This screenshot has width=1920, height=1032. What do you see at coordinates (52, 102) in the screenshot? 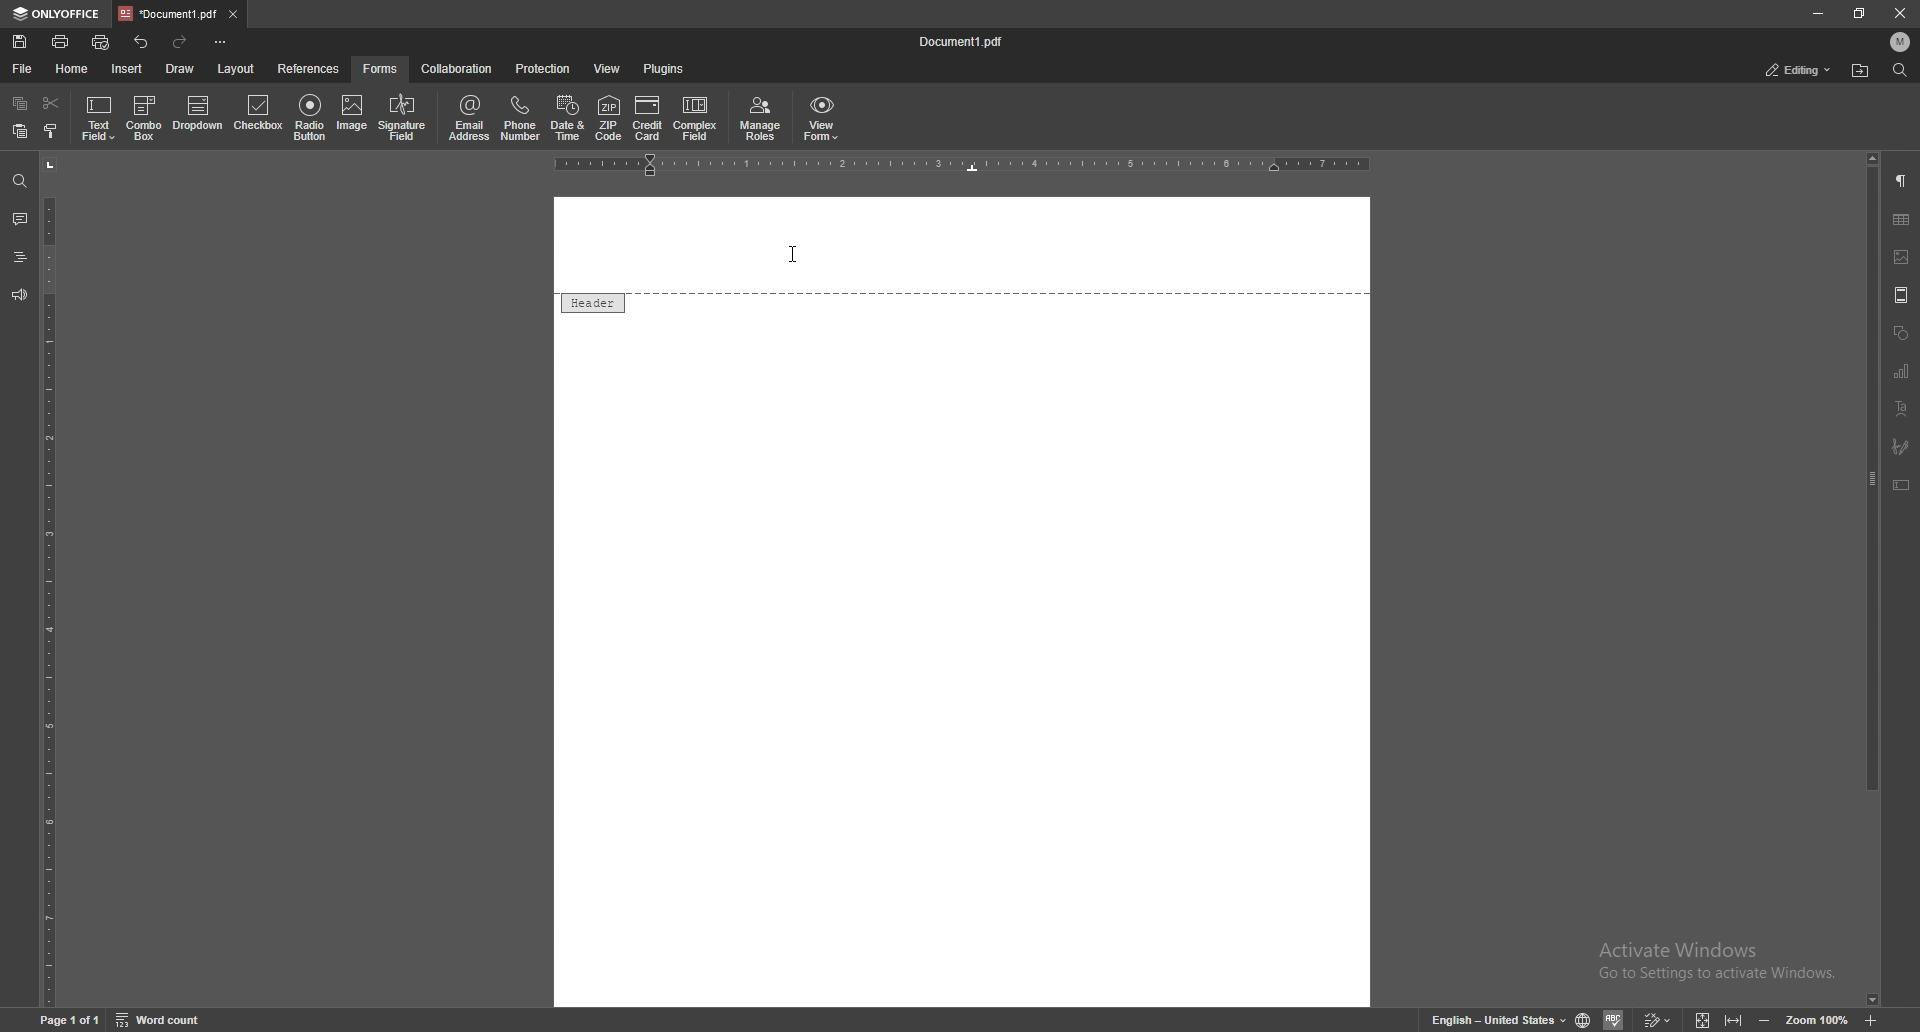
I see `cut` at bounding box center [52, 102].